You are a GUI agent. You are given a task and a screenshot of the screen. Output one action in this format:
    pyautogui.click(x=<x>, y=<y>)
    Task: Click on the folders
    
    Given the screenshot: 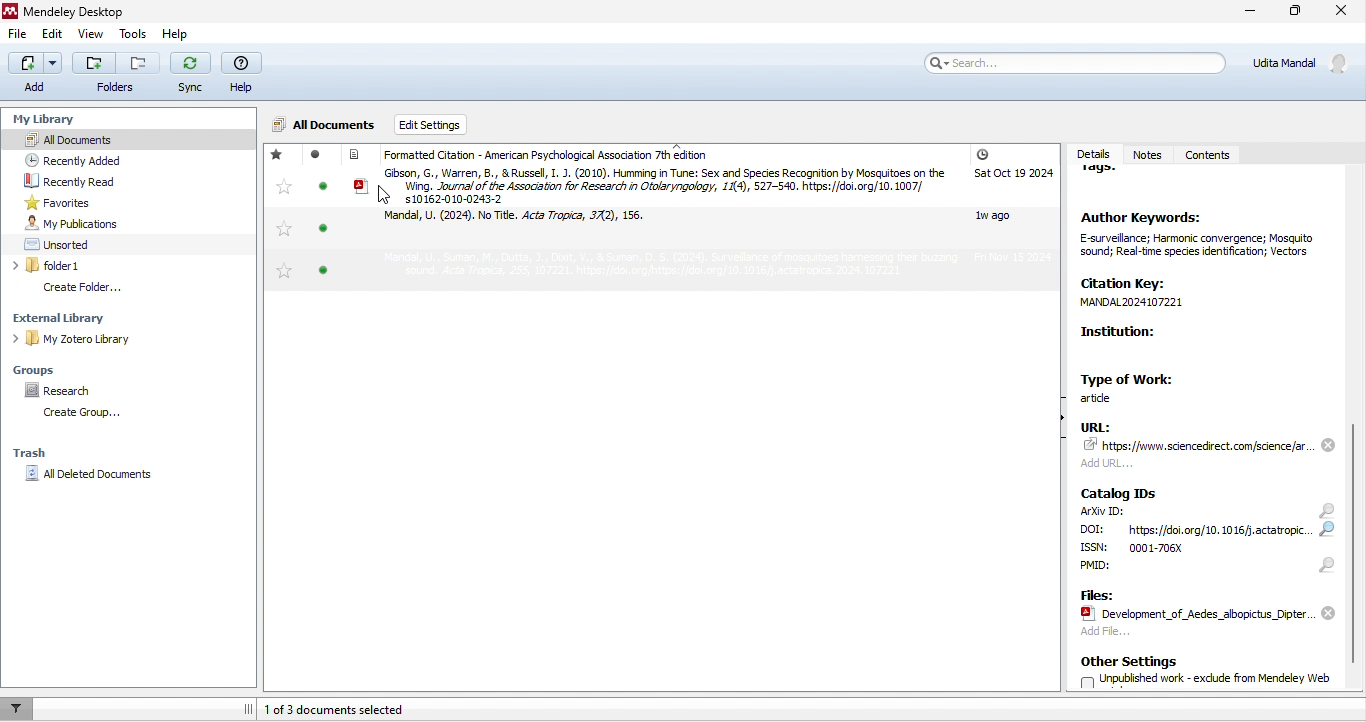 What is the action you would take?
    pyautogui.click(x=117, y=75)
    